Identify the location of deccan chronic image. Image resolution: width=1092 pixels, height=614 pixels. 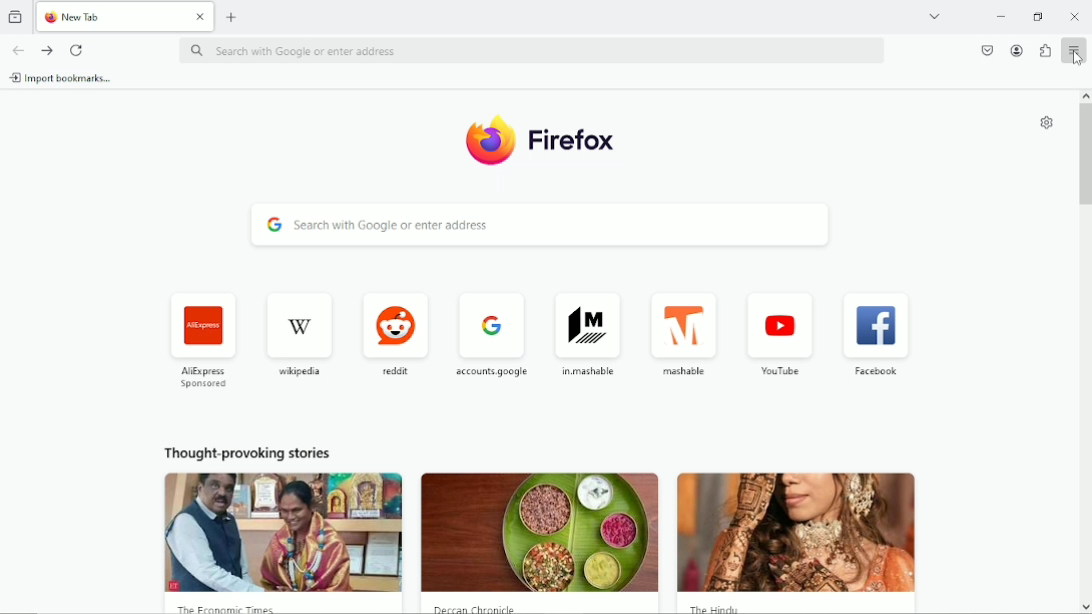
(540, 531).